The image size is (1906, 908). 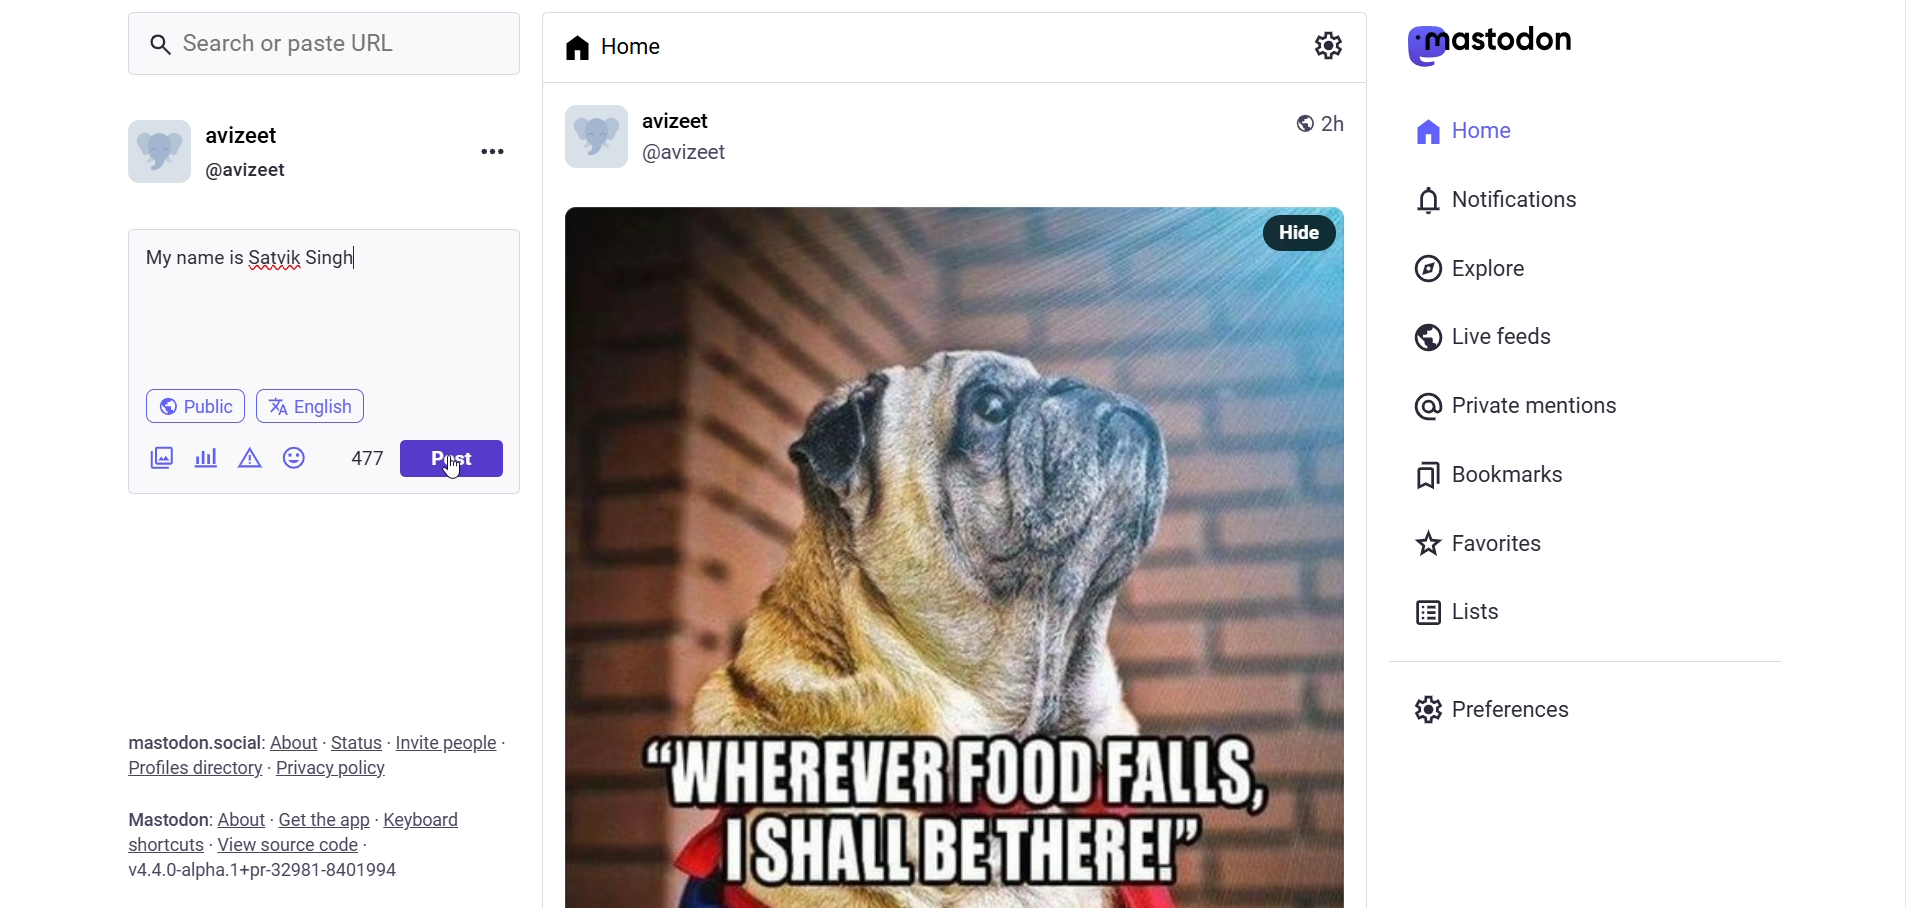 I want to click on Home, so click(x=631, y=49).